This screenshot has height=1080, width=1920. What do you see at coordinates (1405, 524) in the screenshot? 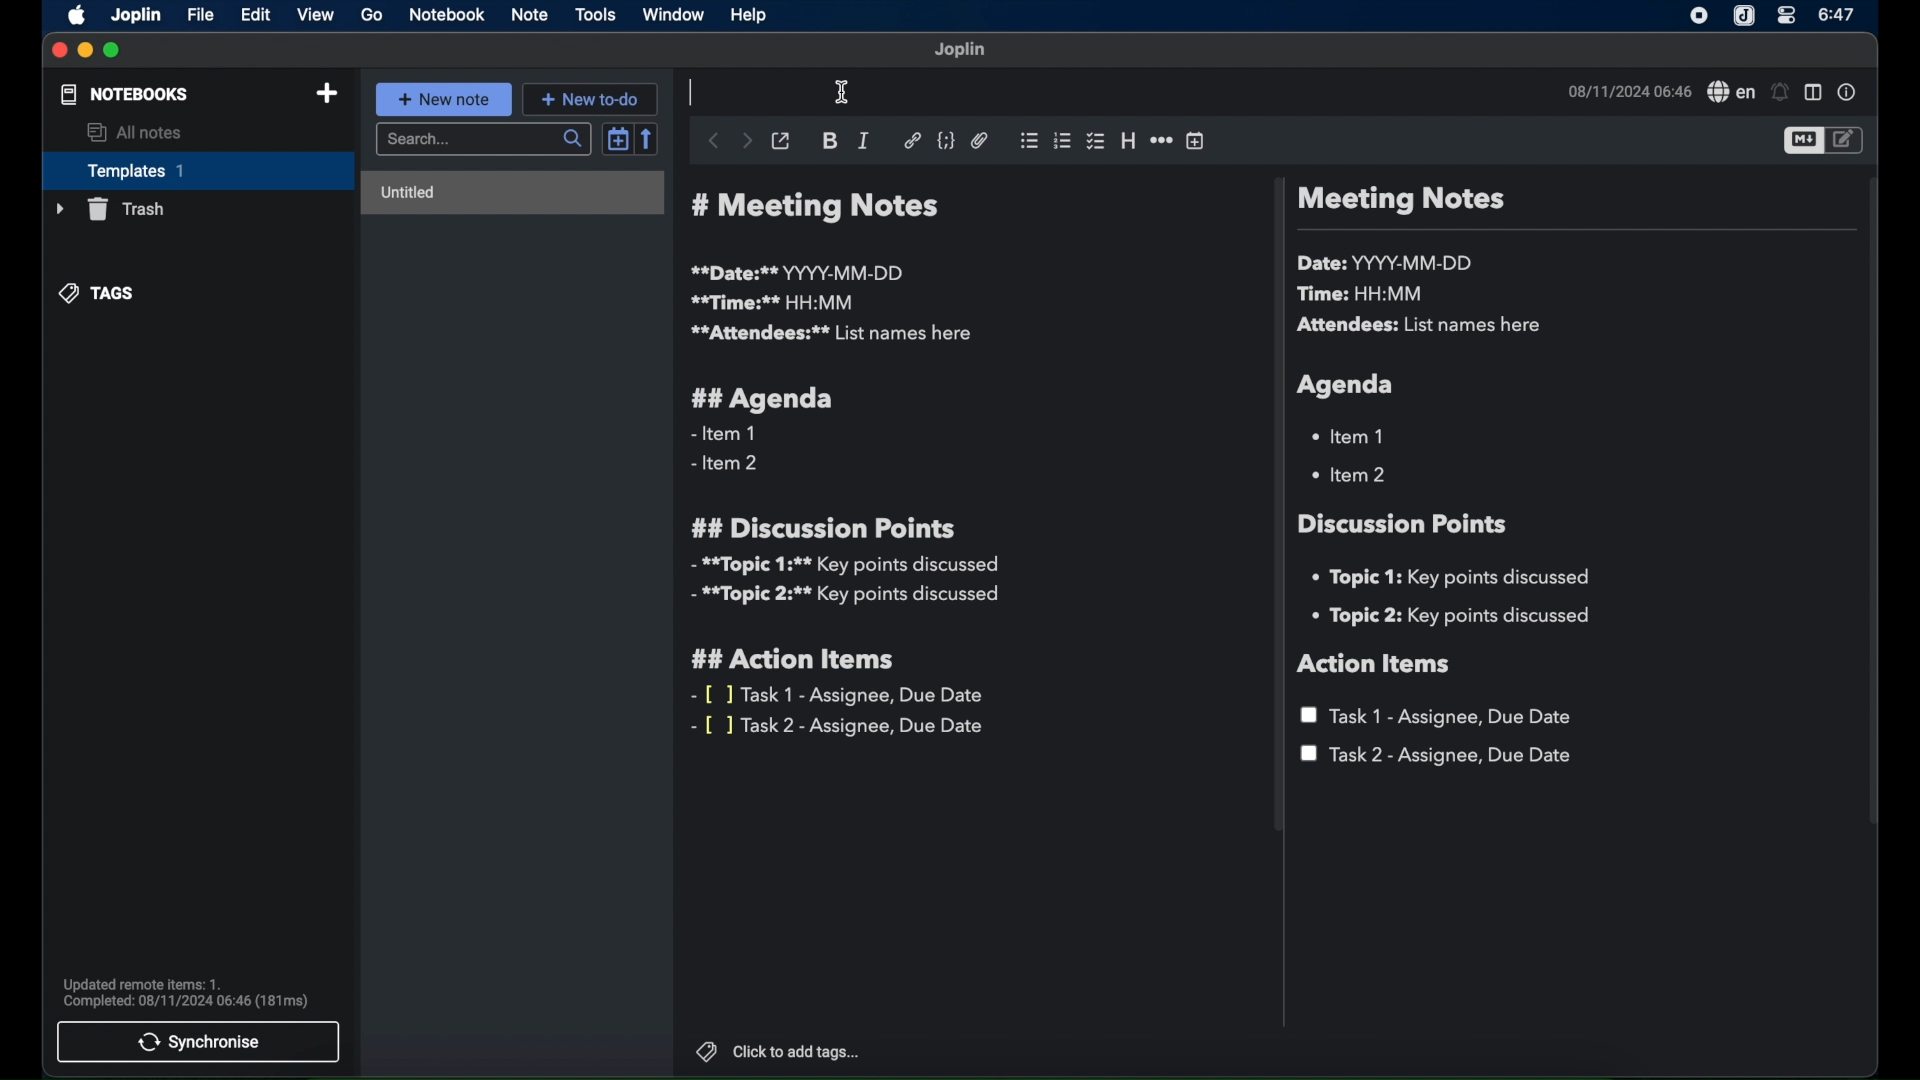
I see `discussion points` at bounding box center [1405, 524].